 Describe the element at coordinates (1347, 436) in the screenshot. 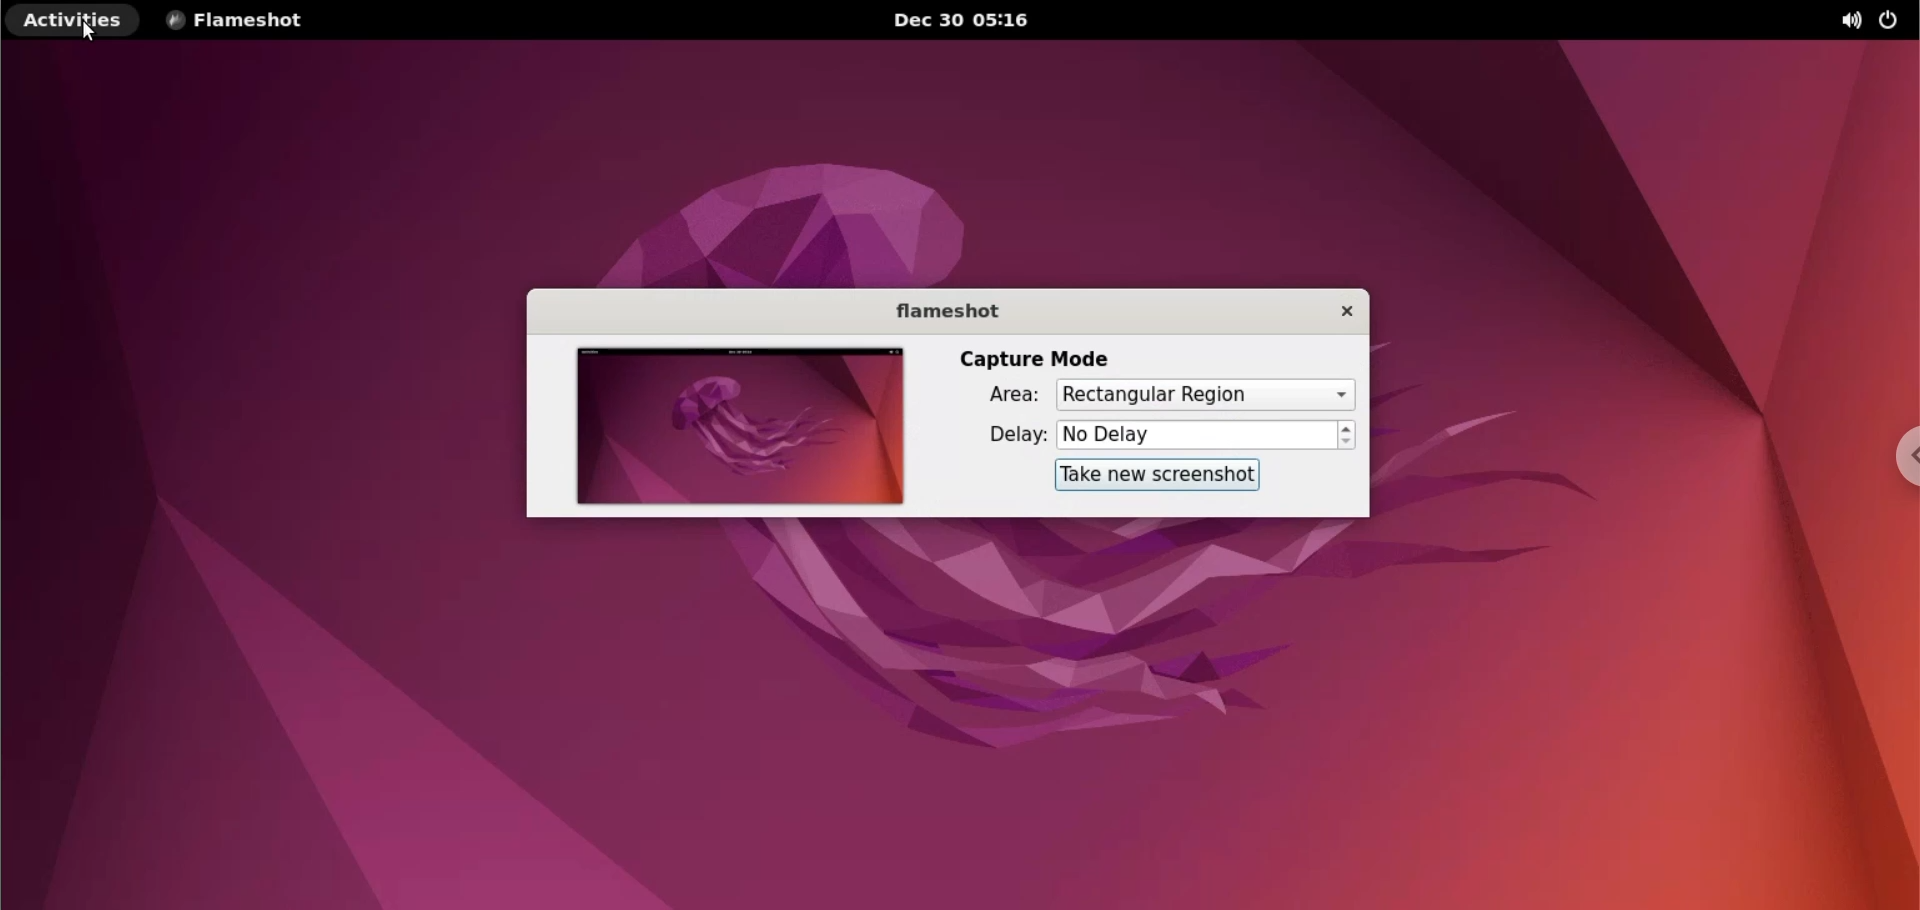

I see `increment or decrement delay` at that location.